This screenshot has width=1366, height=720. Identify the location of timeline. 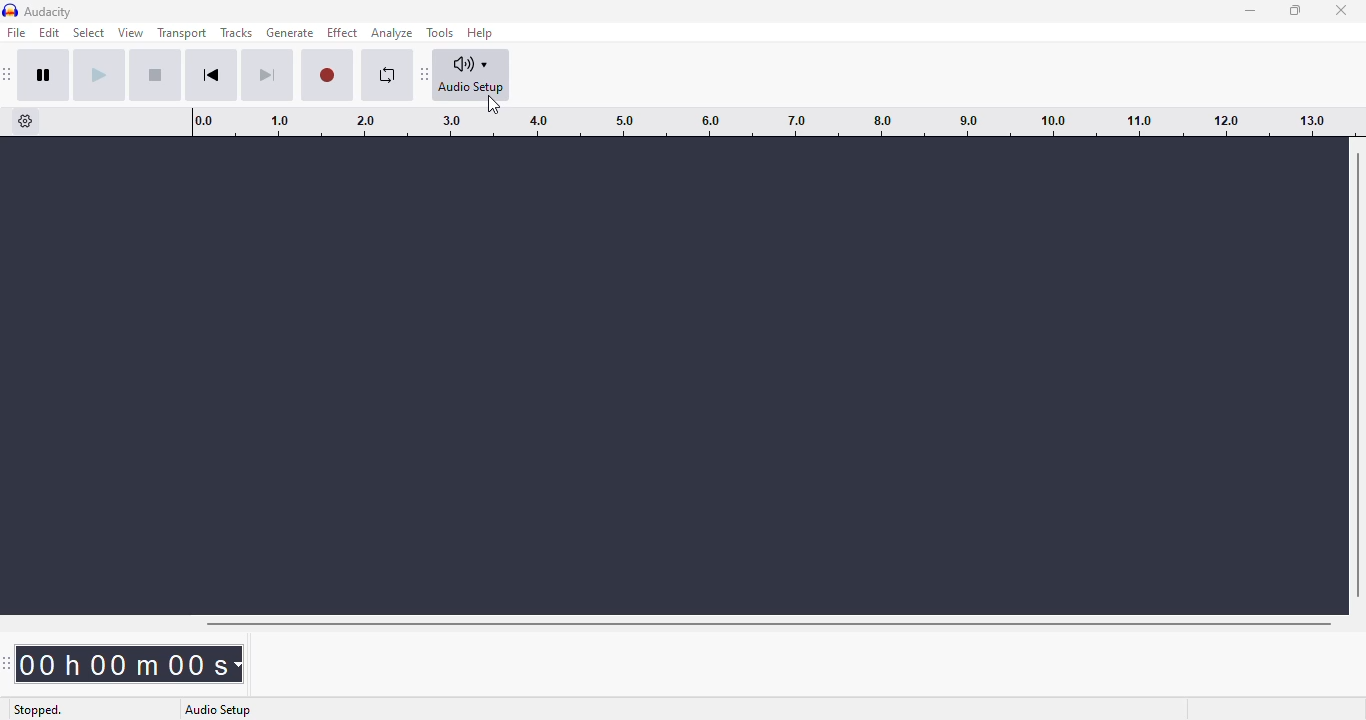
(762, 121).